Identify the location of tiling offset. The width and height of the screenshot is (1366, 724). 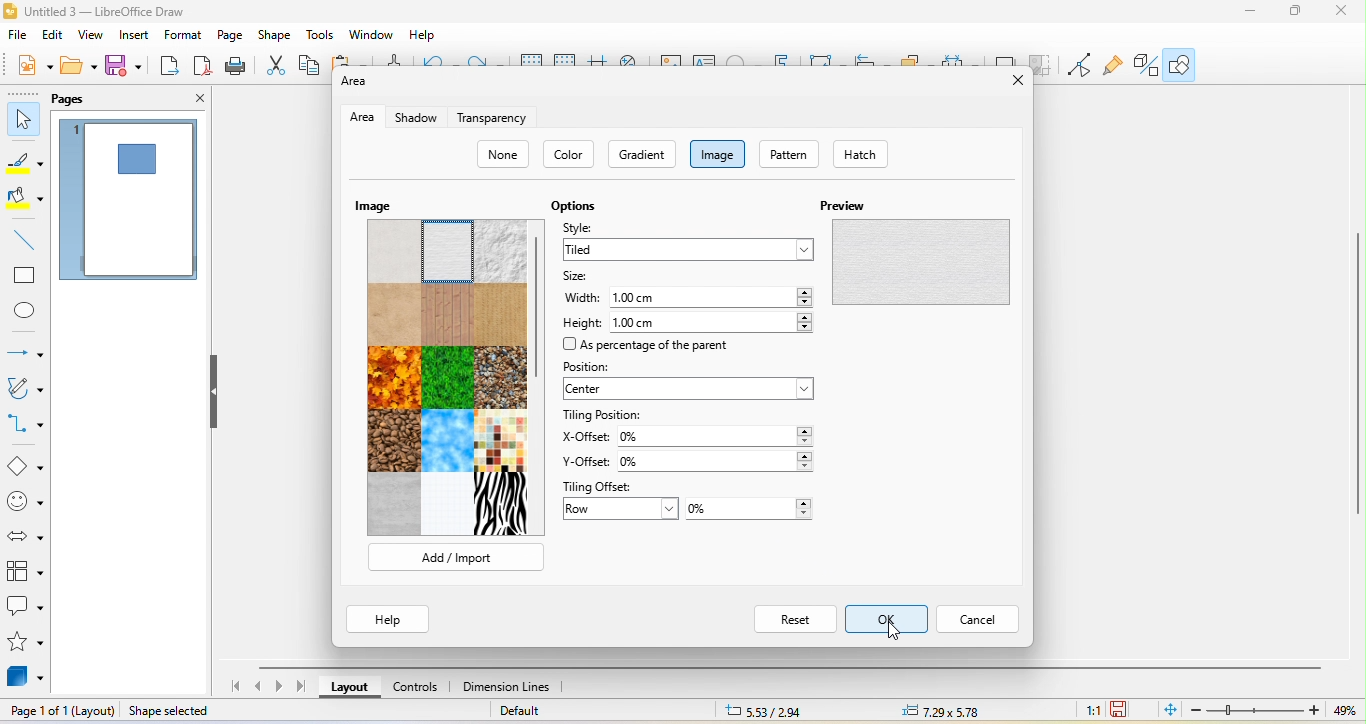
(605, 486).